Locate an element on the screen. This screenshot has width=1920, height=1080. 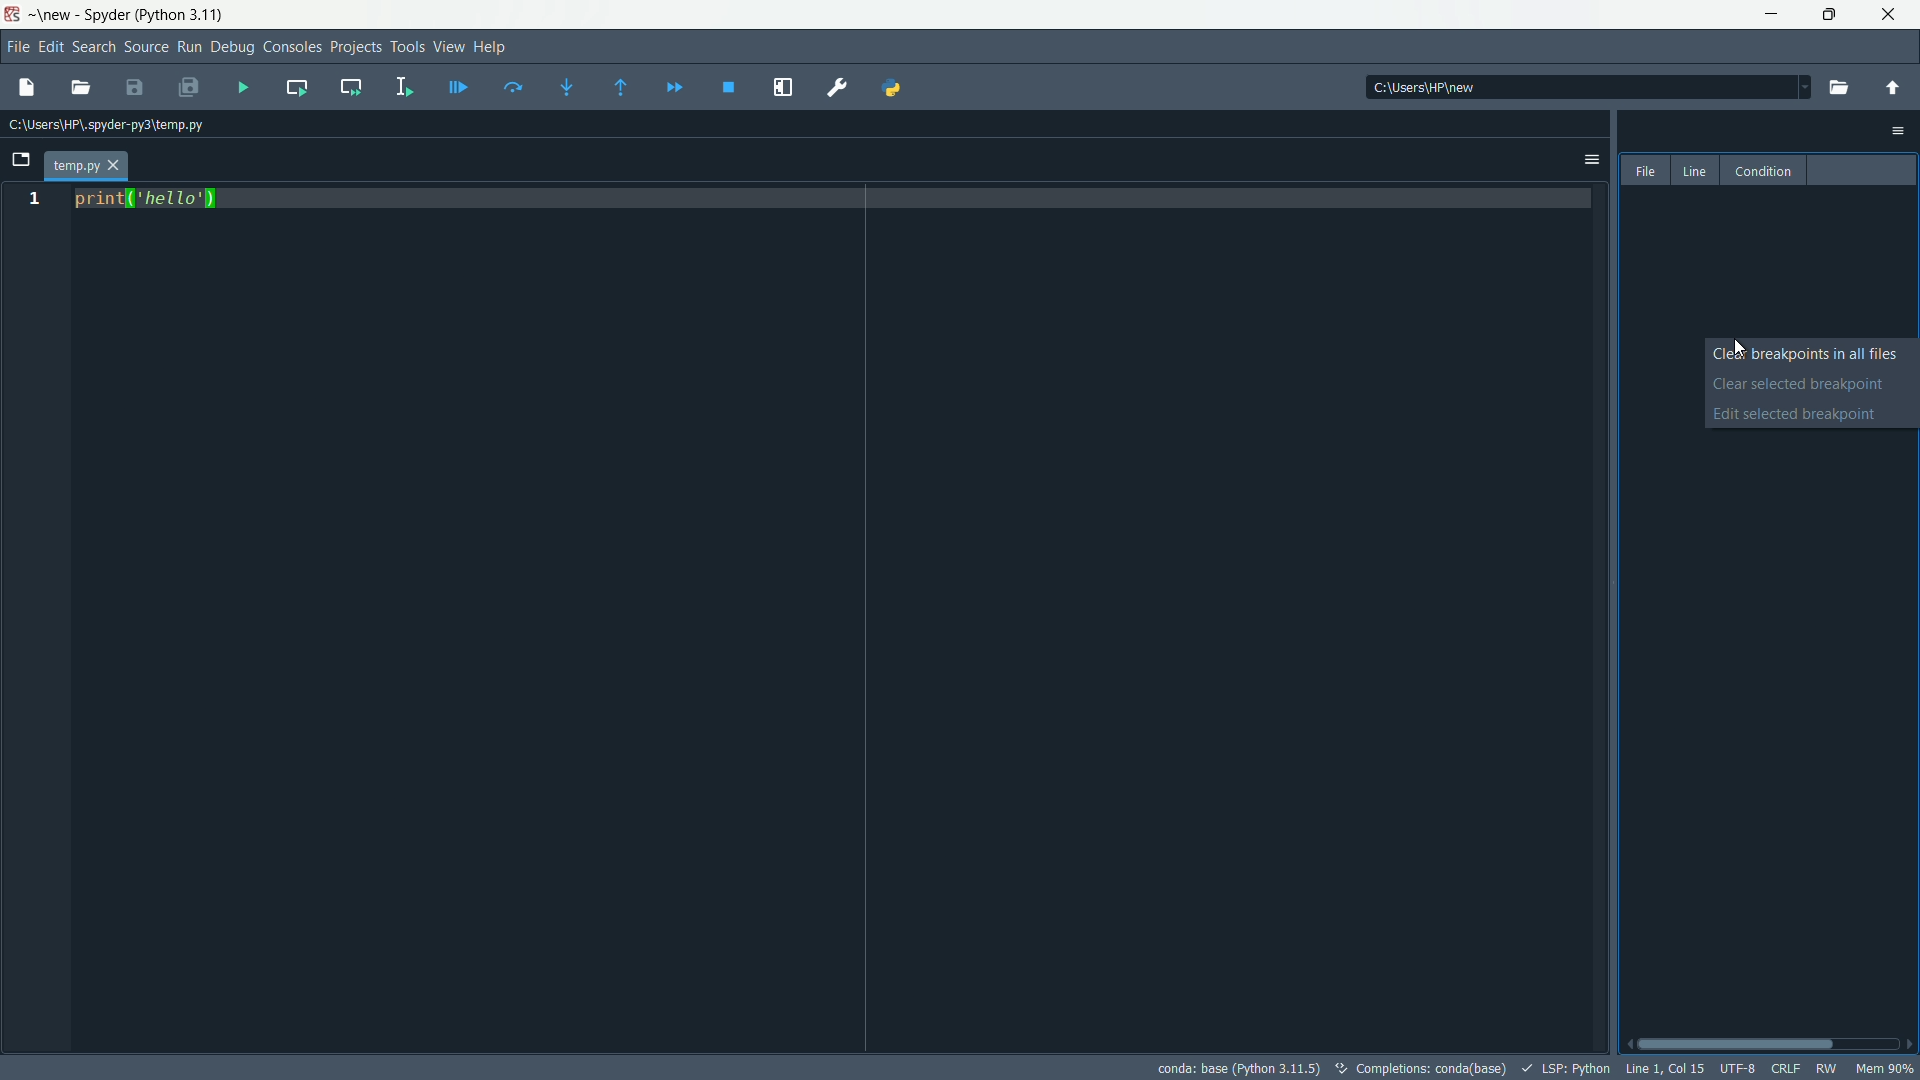
edit menu is located at coordinates (52, 48).